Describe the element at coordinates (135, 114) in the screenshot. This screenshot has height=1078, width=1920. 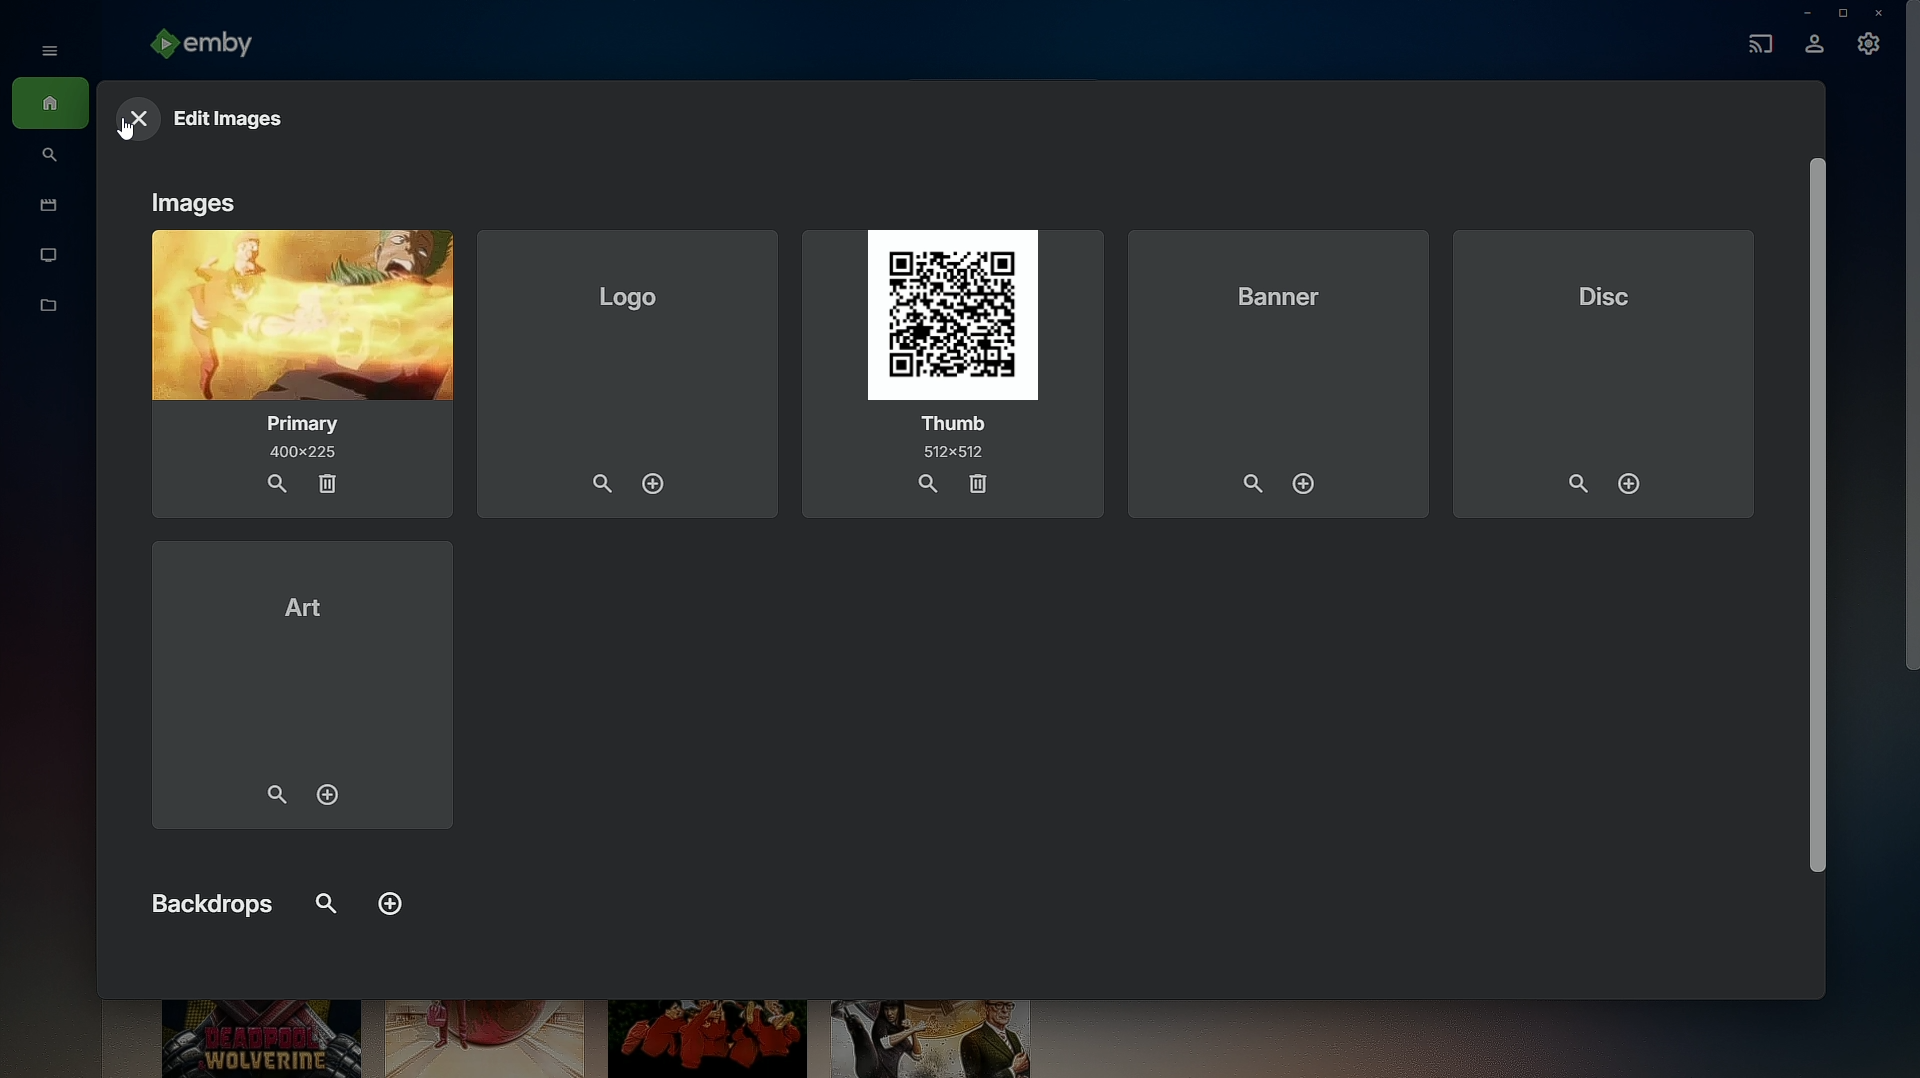
I see `Close` at that location.